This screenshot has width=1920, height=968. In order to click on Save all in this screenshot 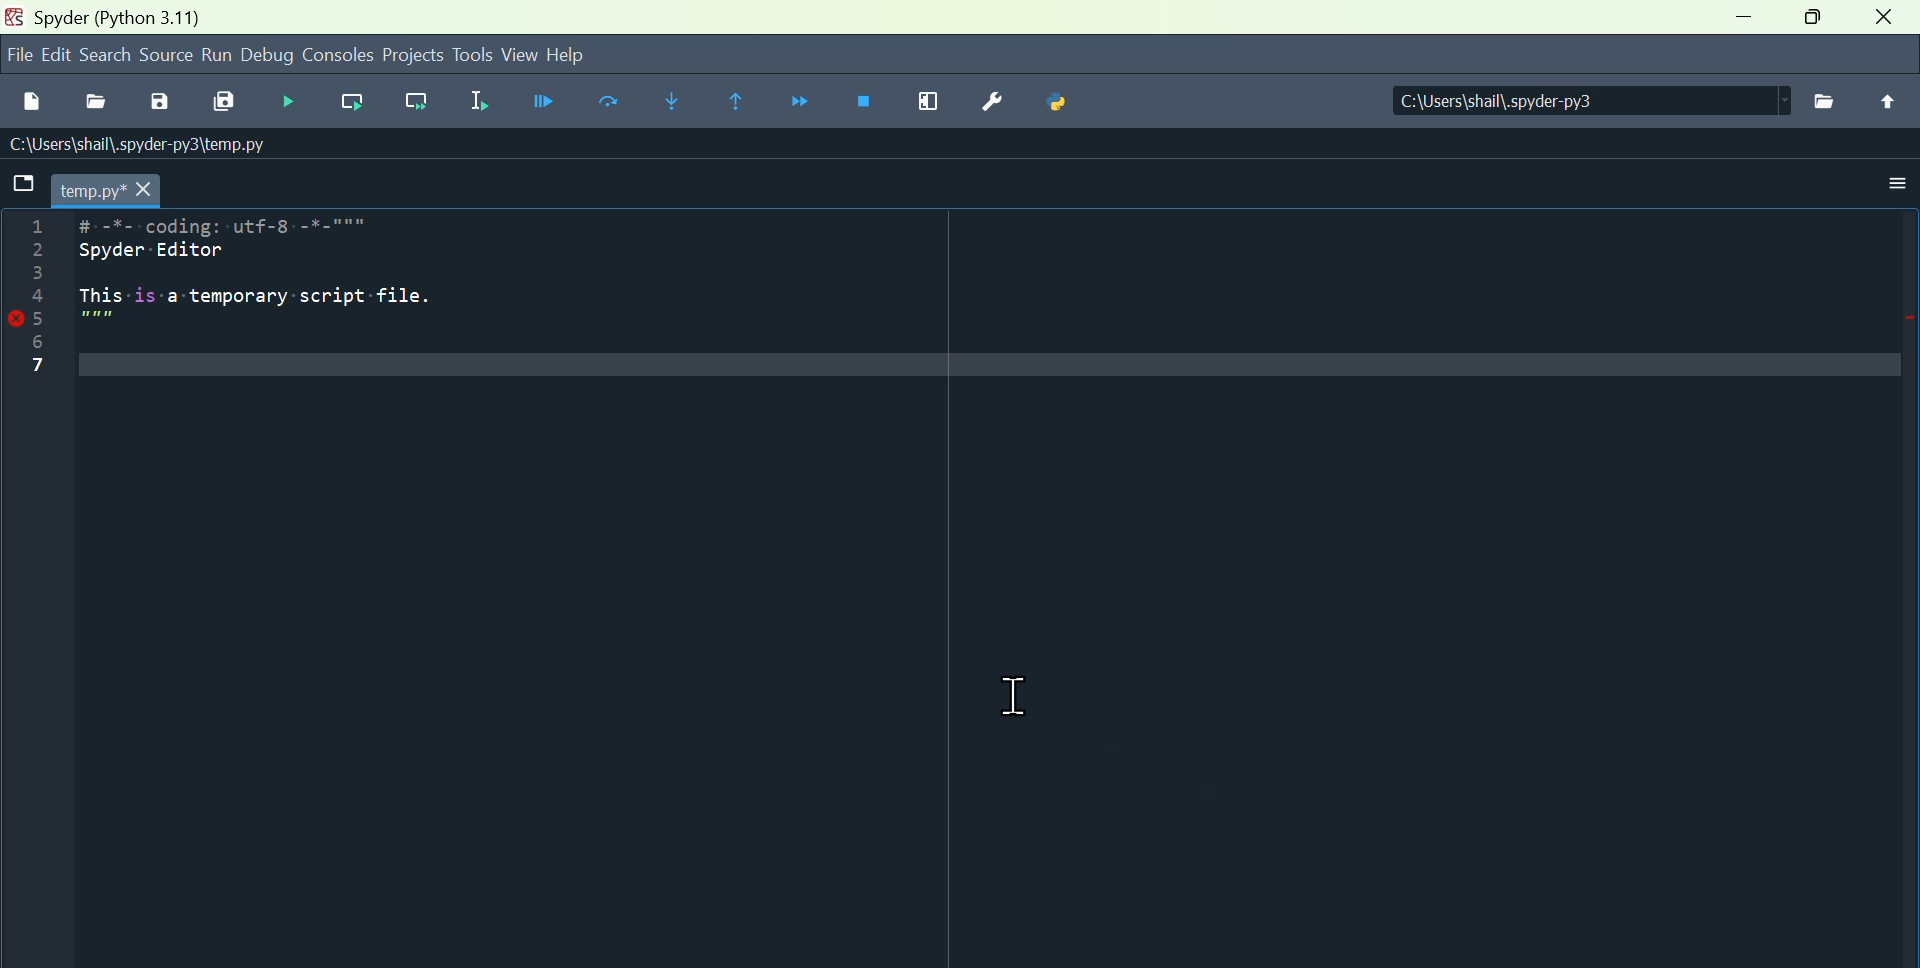, I will do `click(225, 106)`.